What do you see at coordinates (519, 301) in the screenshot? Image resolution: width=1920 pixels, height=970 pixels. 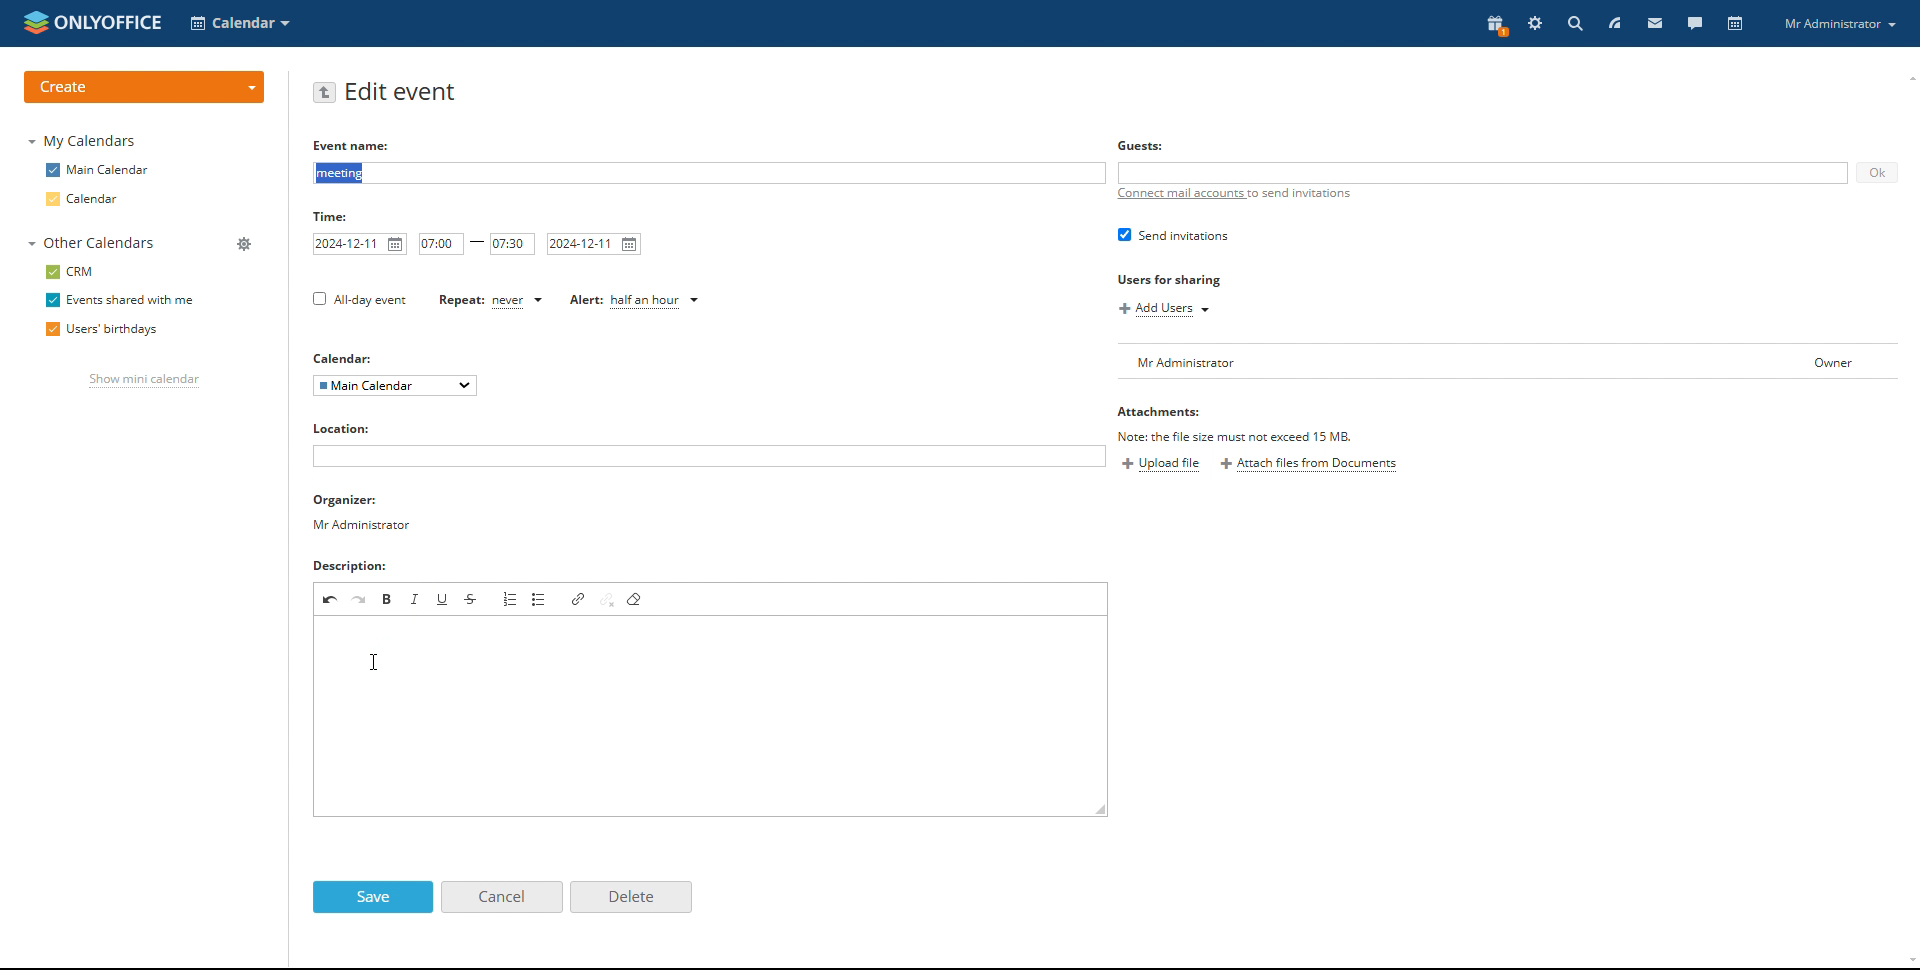 I see `set repetition` at bounding box center [519, 301].